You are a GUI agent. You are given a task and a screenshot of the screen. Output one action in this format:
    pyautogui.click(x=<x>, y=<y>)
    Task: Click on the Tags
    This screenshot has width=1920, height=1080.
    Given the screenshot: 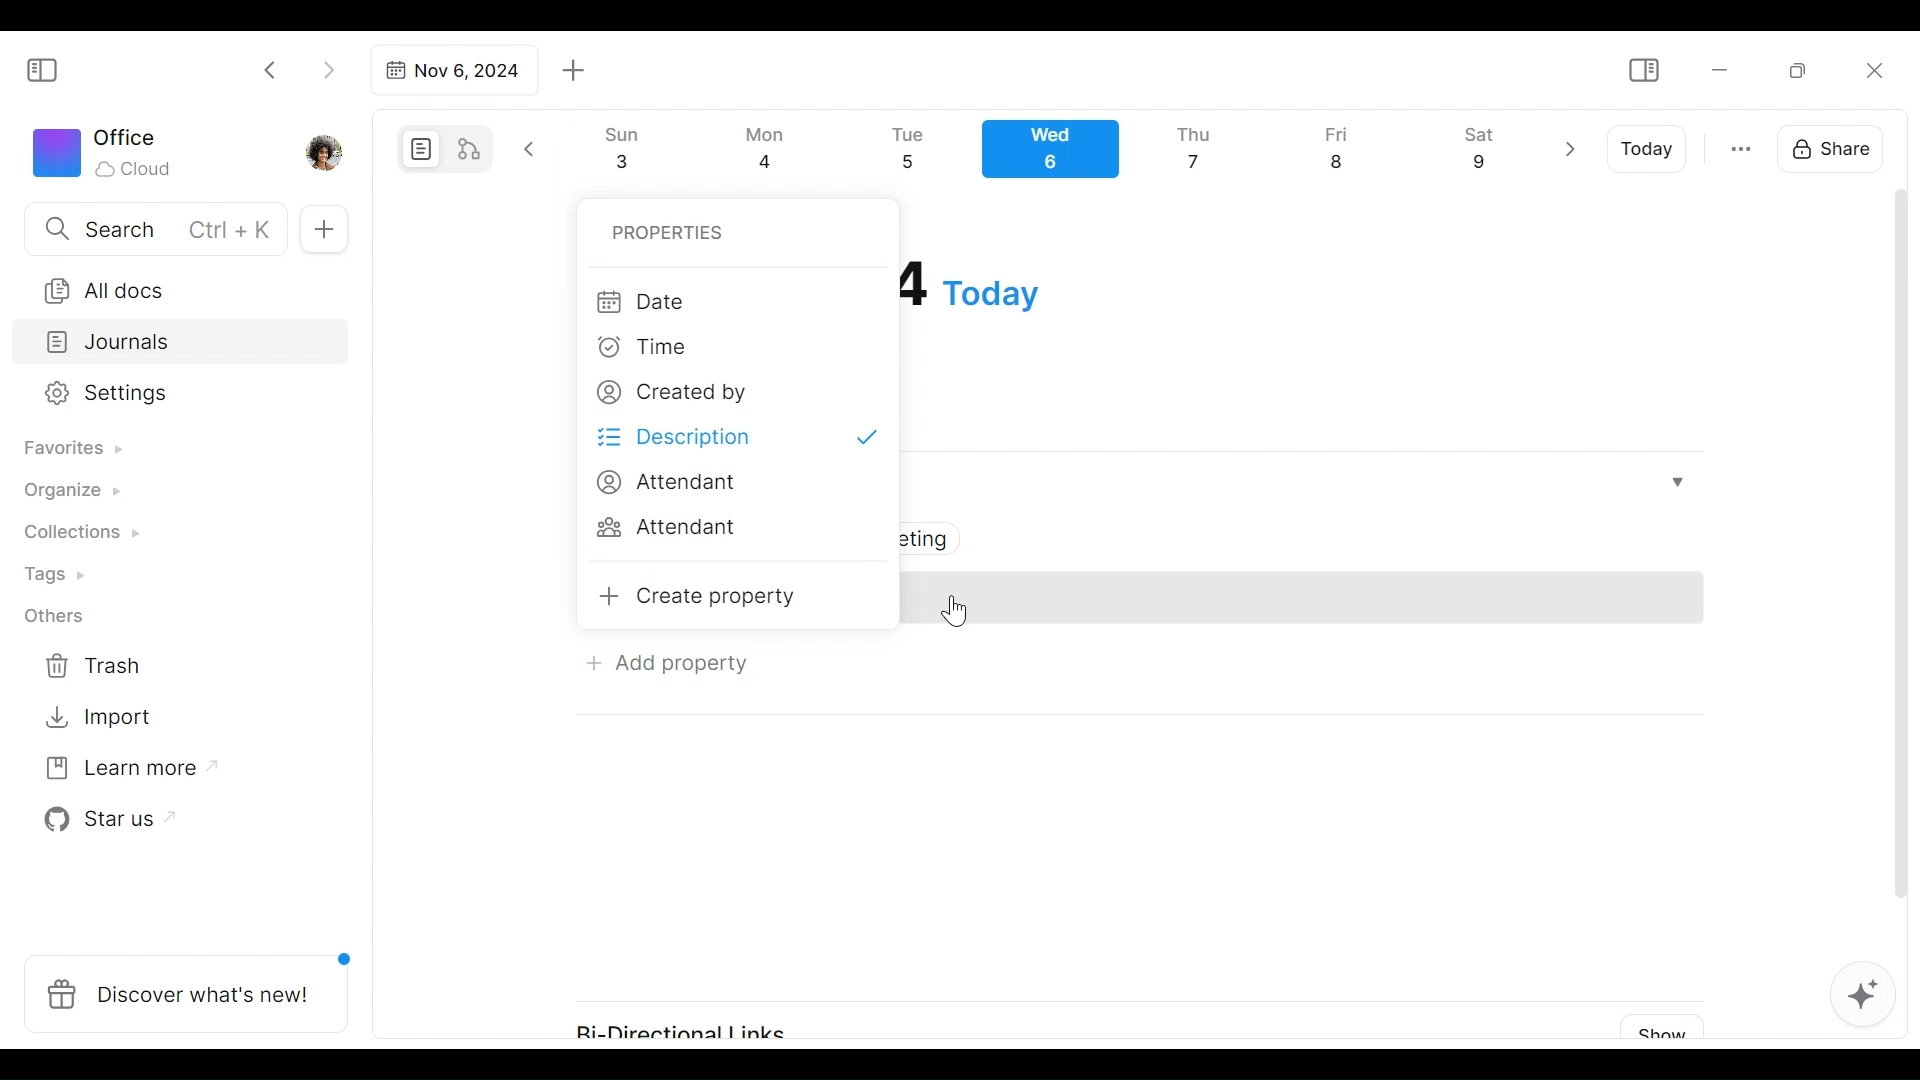 What is the action you would take?
    pyautogui.click(x=57, y=577)
    